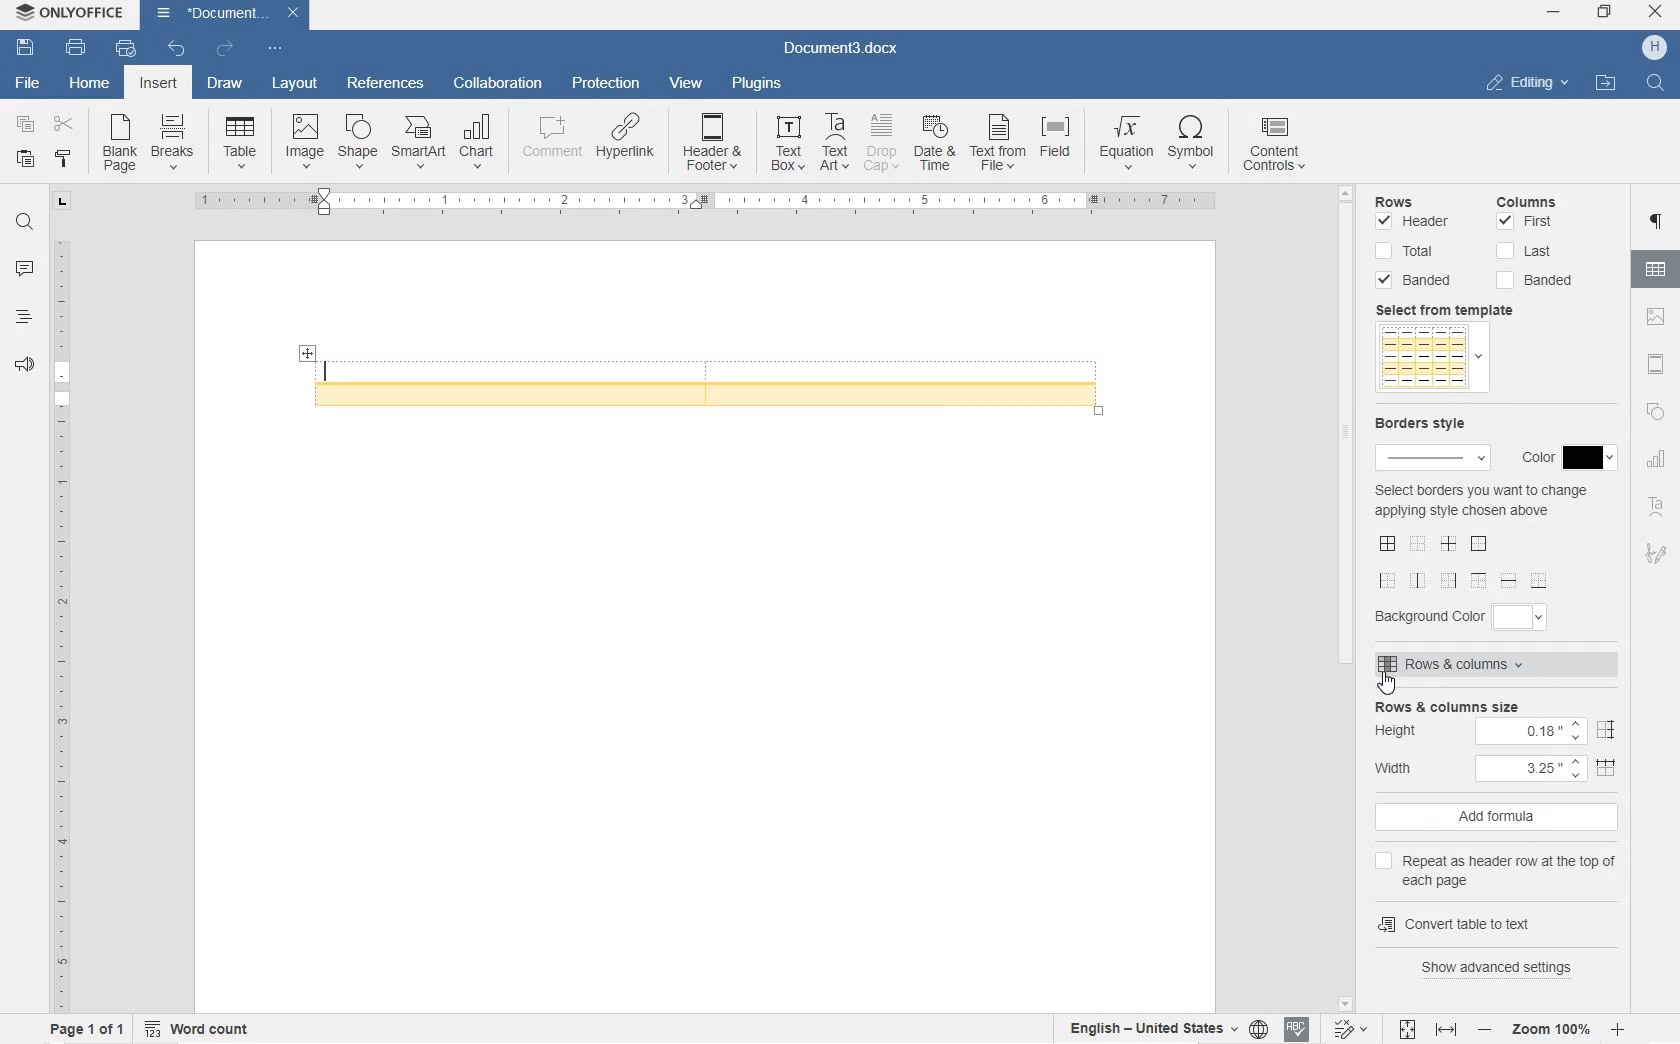  I want to click on RULER, so click(59, 621).